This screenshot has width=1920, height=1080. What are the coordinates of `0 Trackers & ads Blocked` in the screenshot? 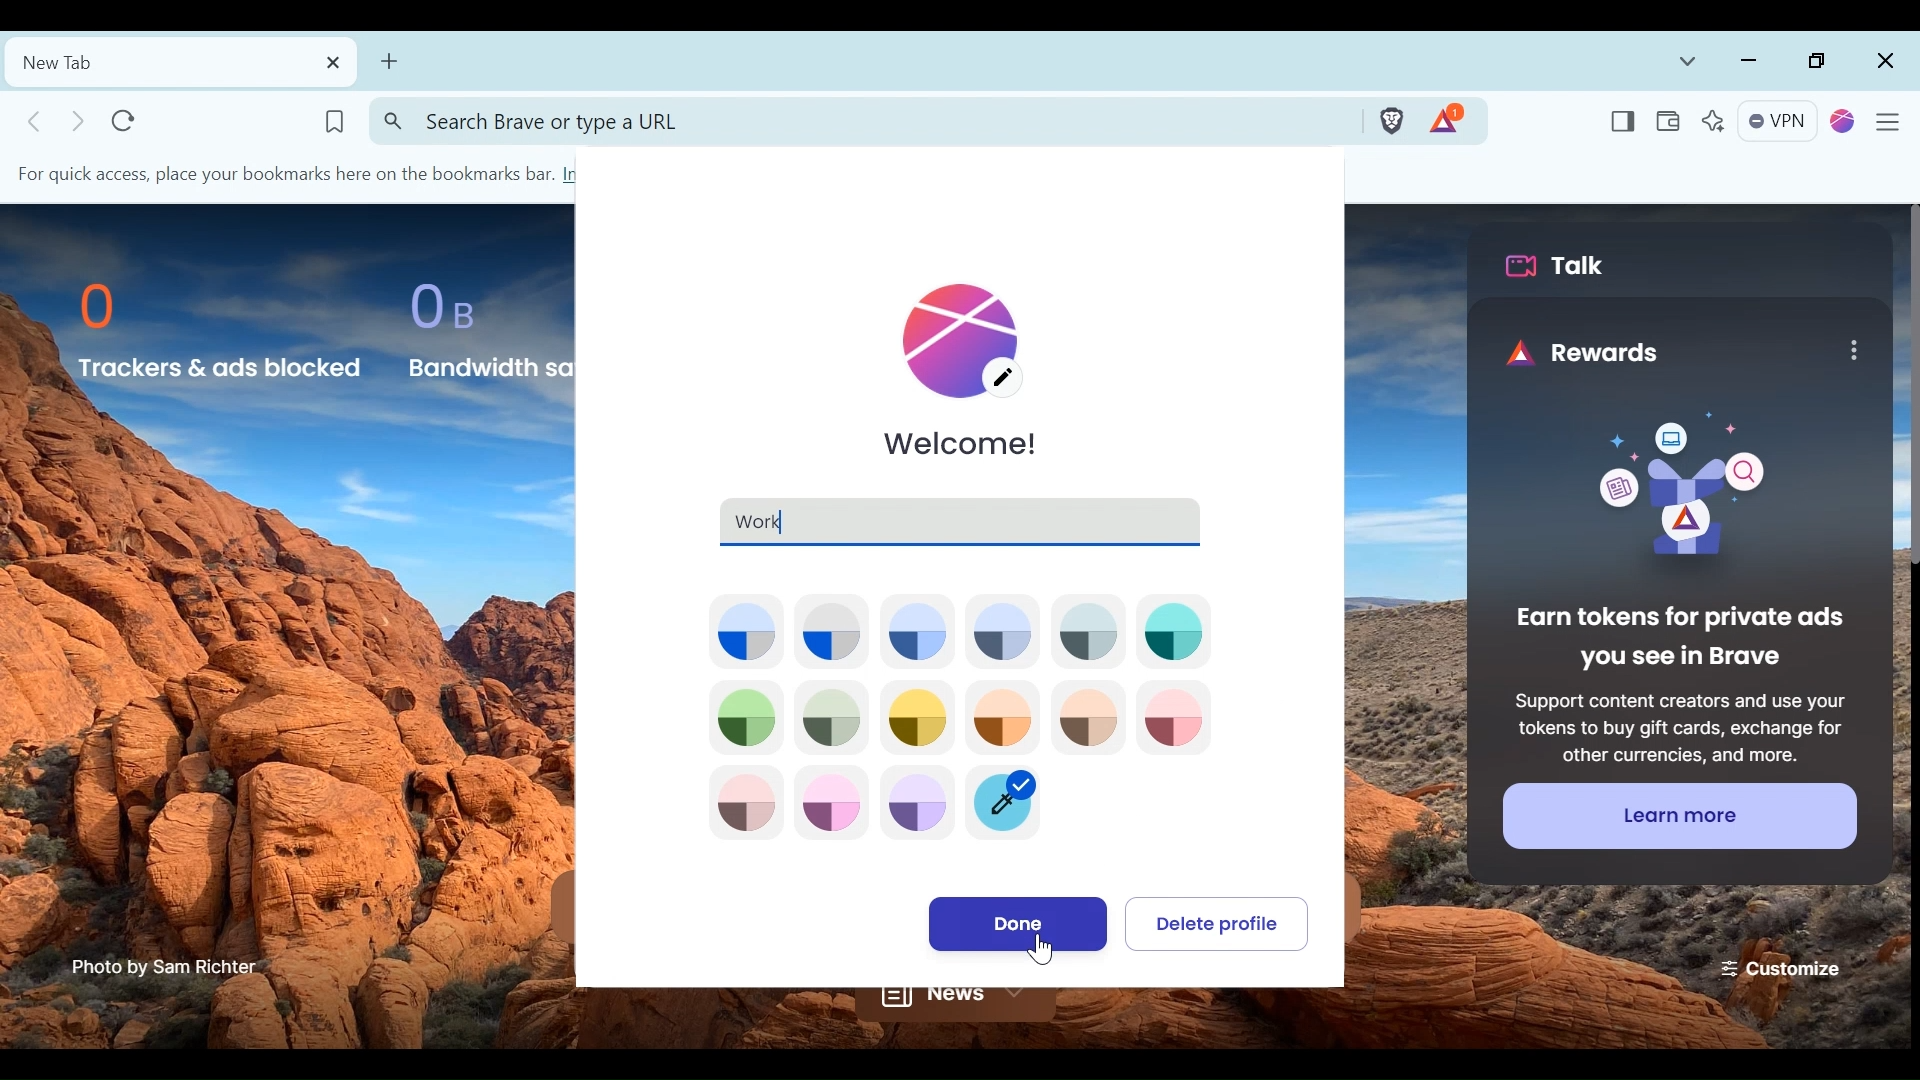 It's located at (221, 330).